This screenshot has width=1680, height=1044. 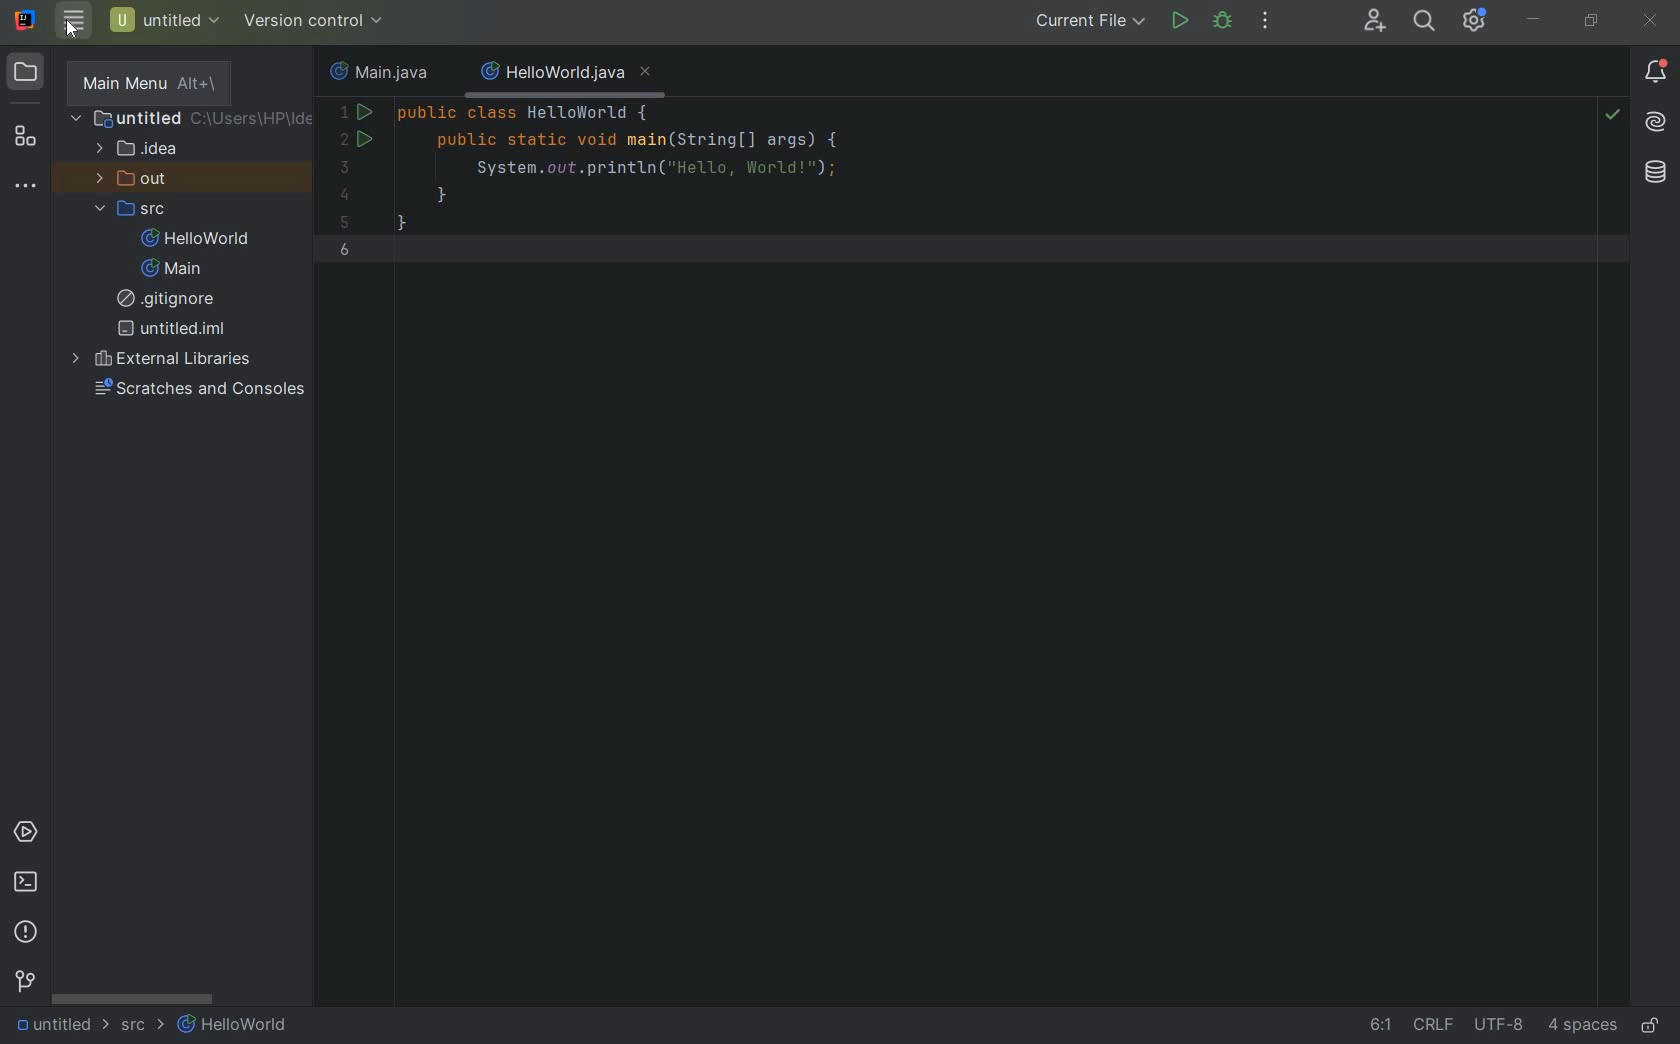 I want to click on line separator, so click(x=1437, y=1027).